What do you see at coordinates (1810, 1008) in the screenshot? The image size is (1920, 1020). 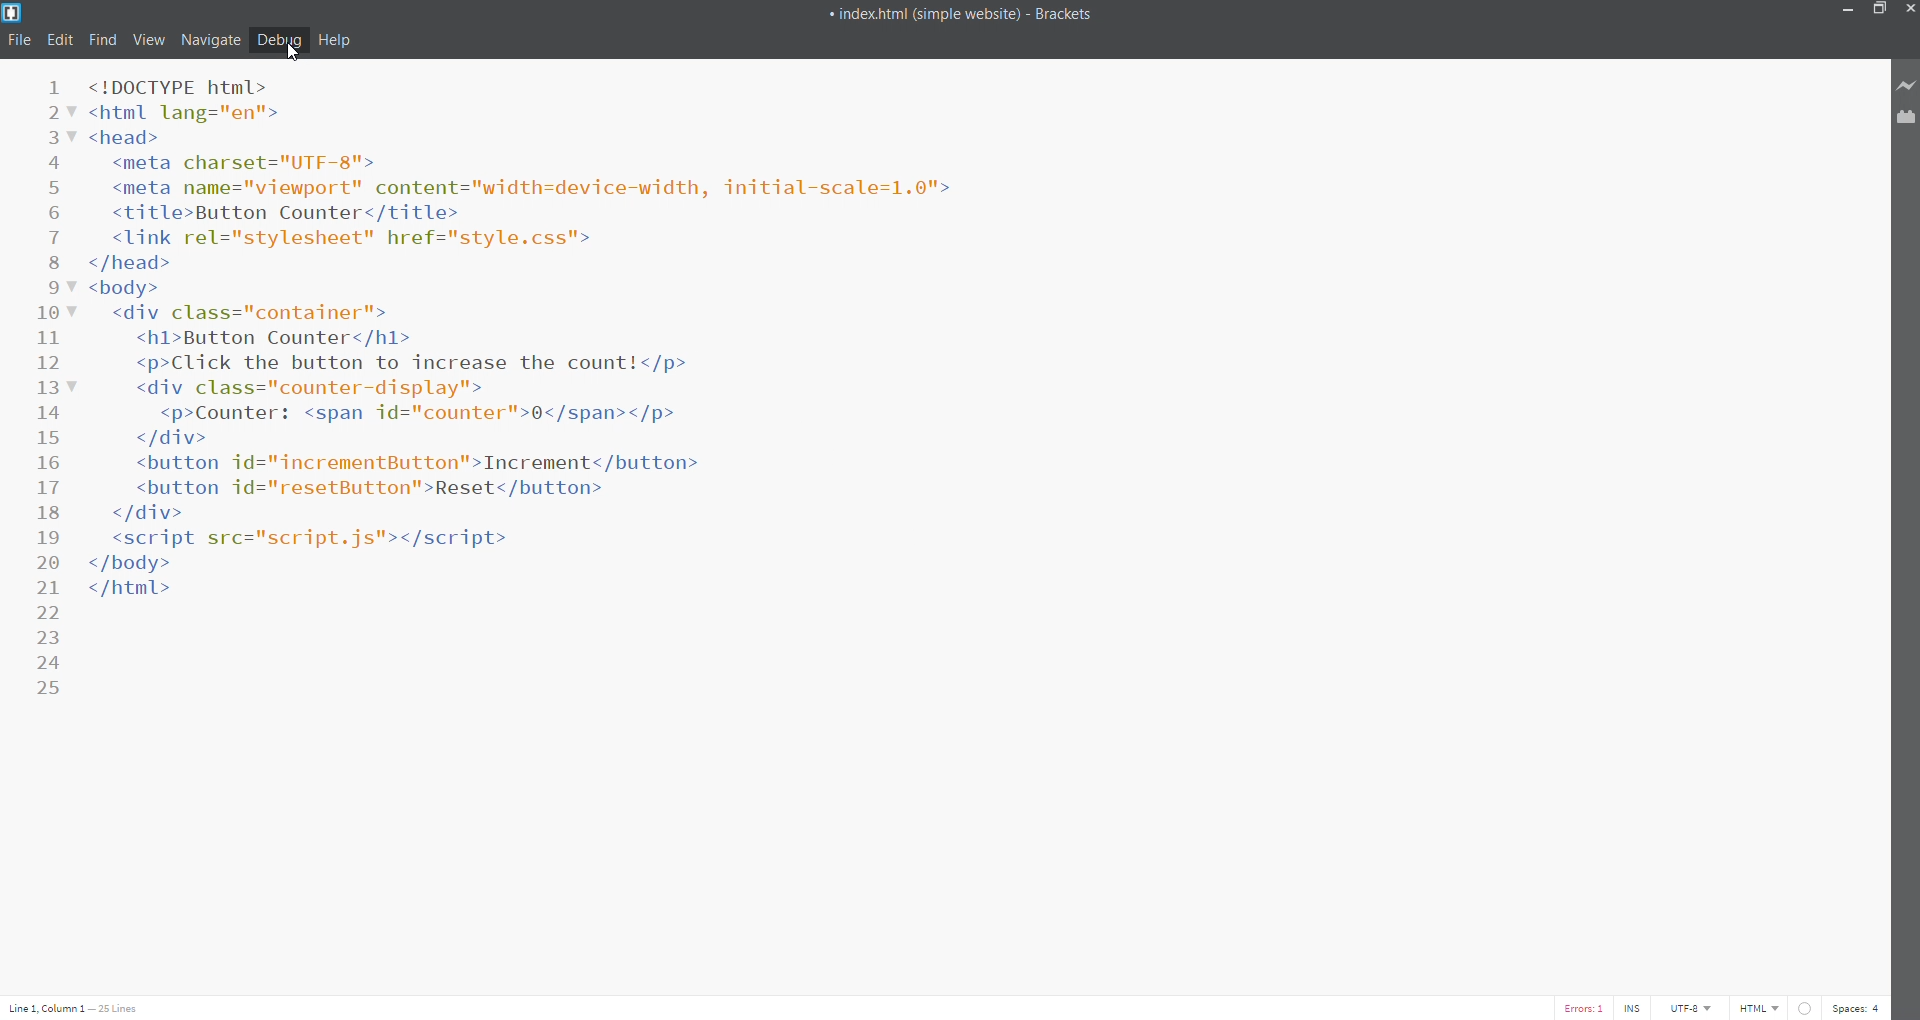 I see `errorr` at bounding box center [1810, 1008].